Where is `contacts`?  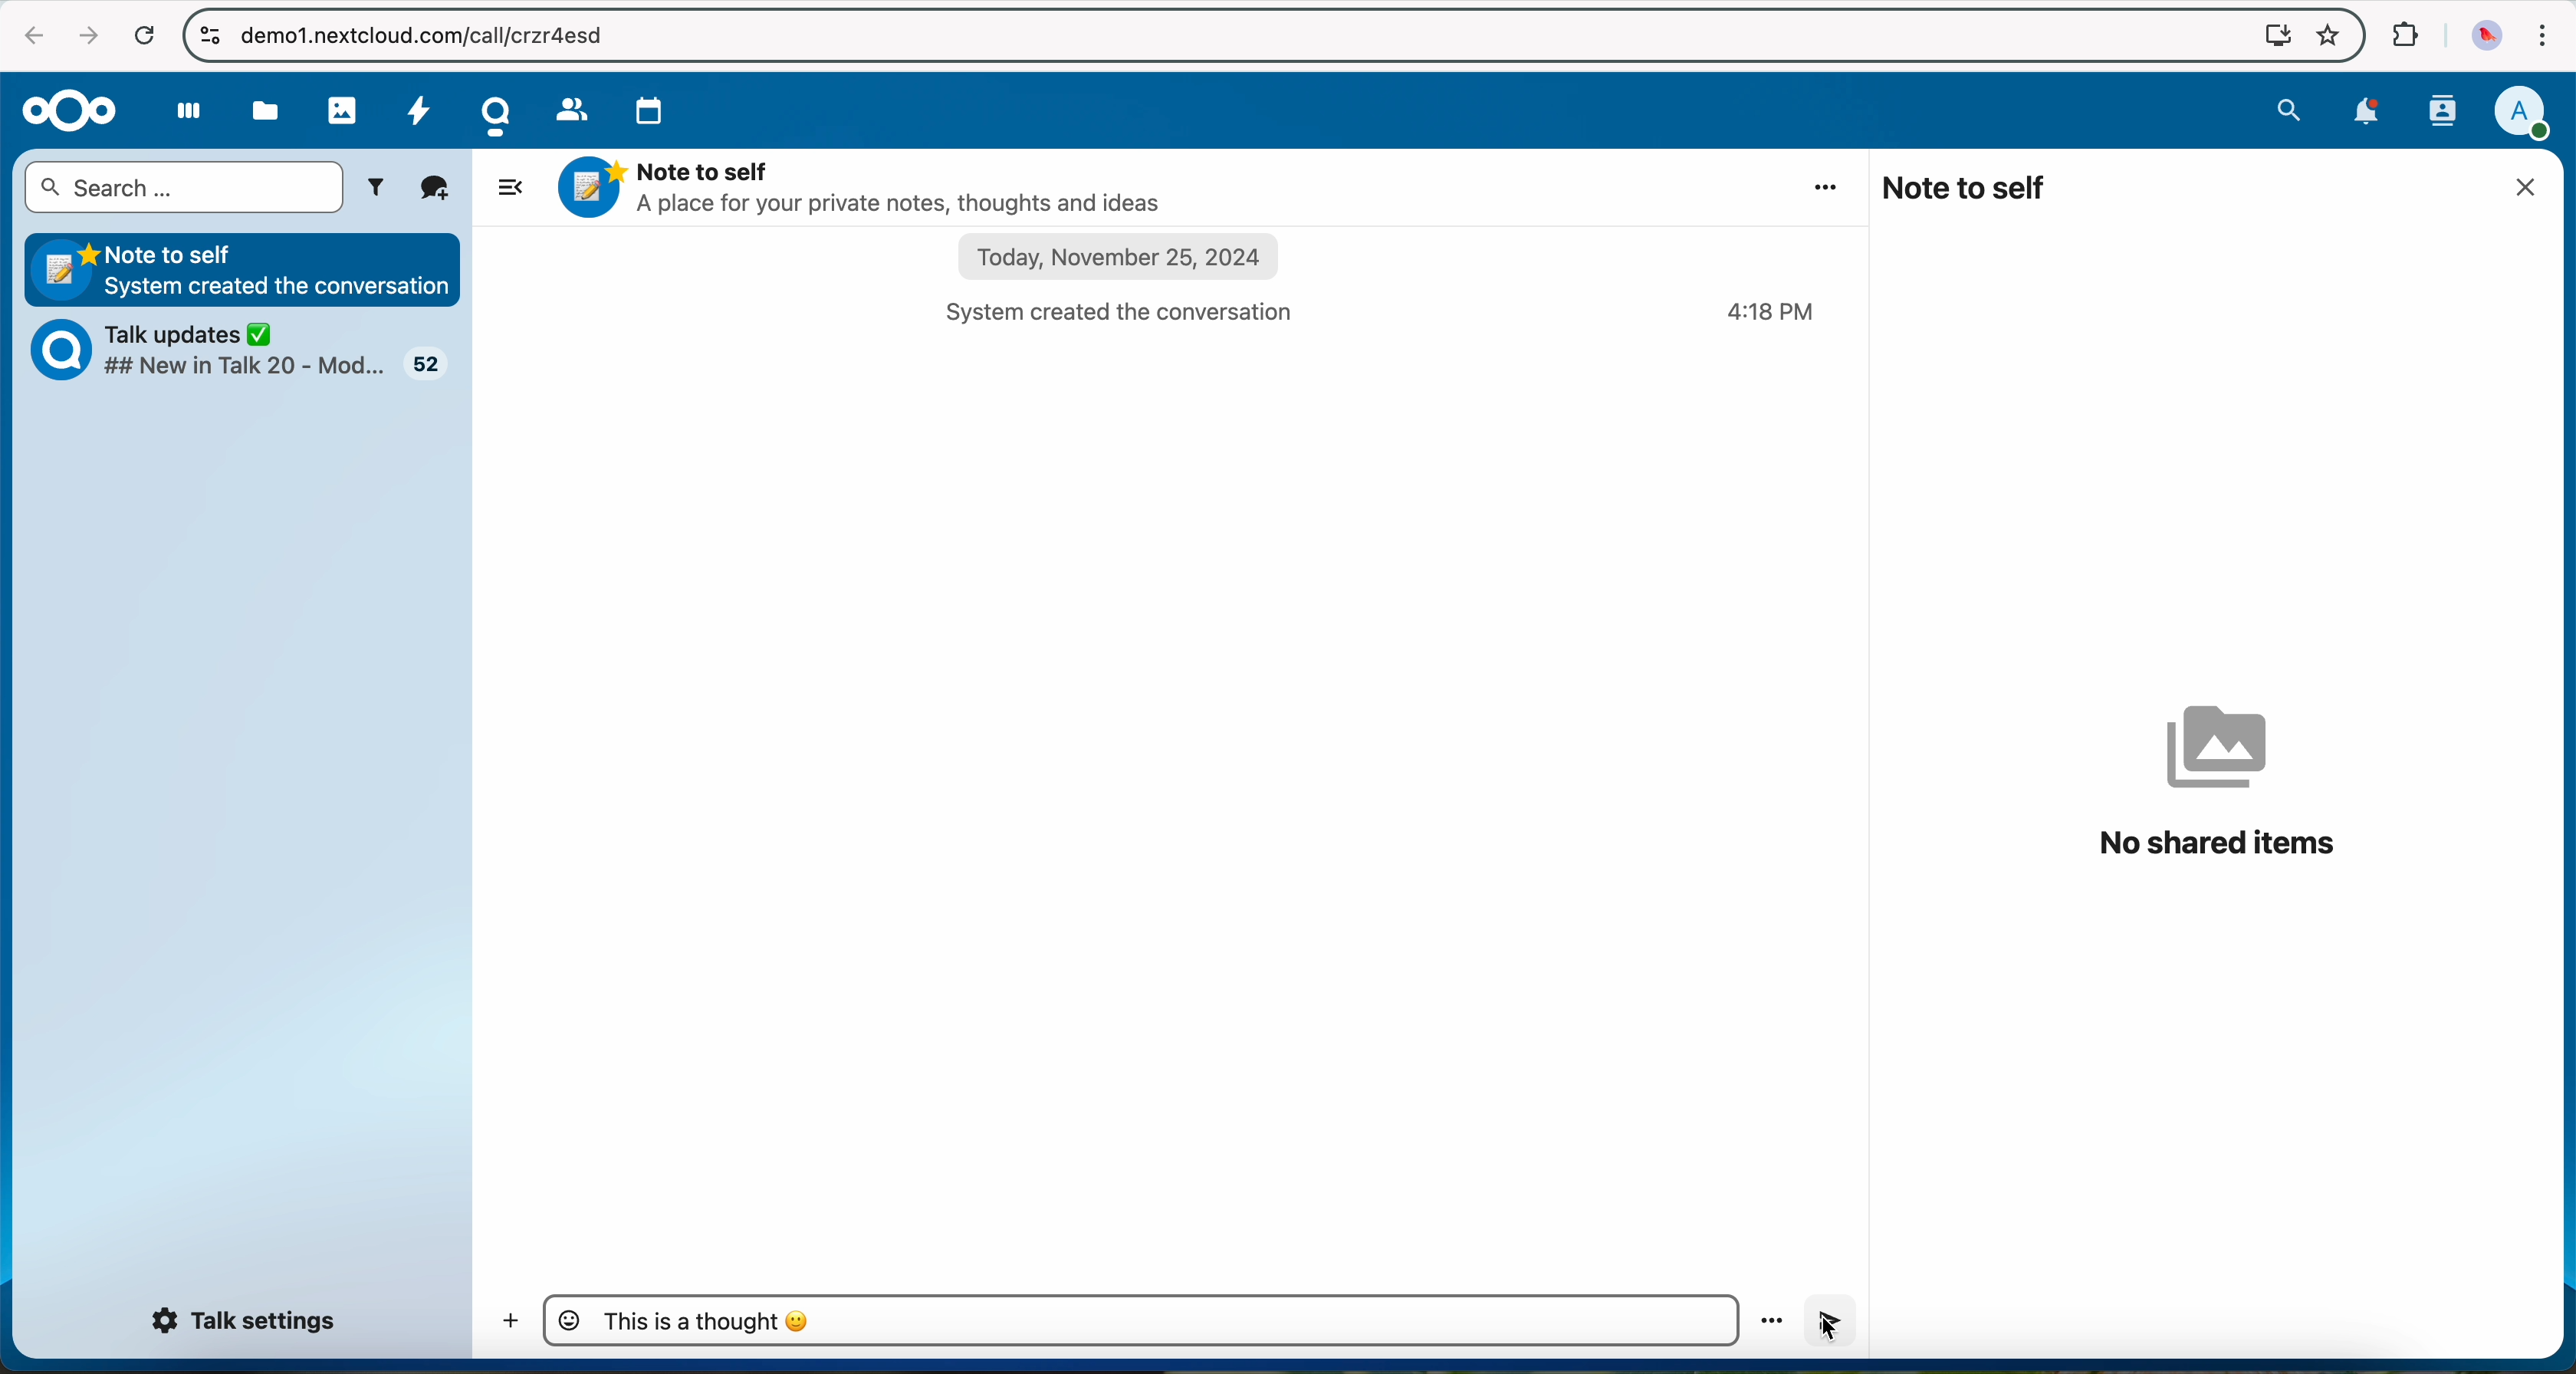 contacts is located at coordinates (2444, 113).